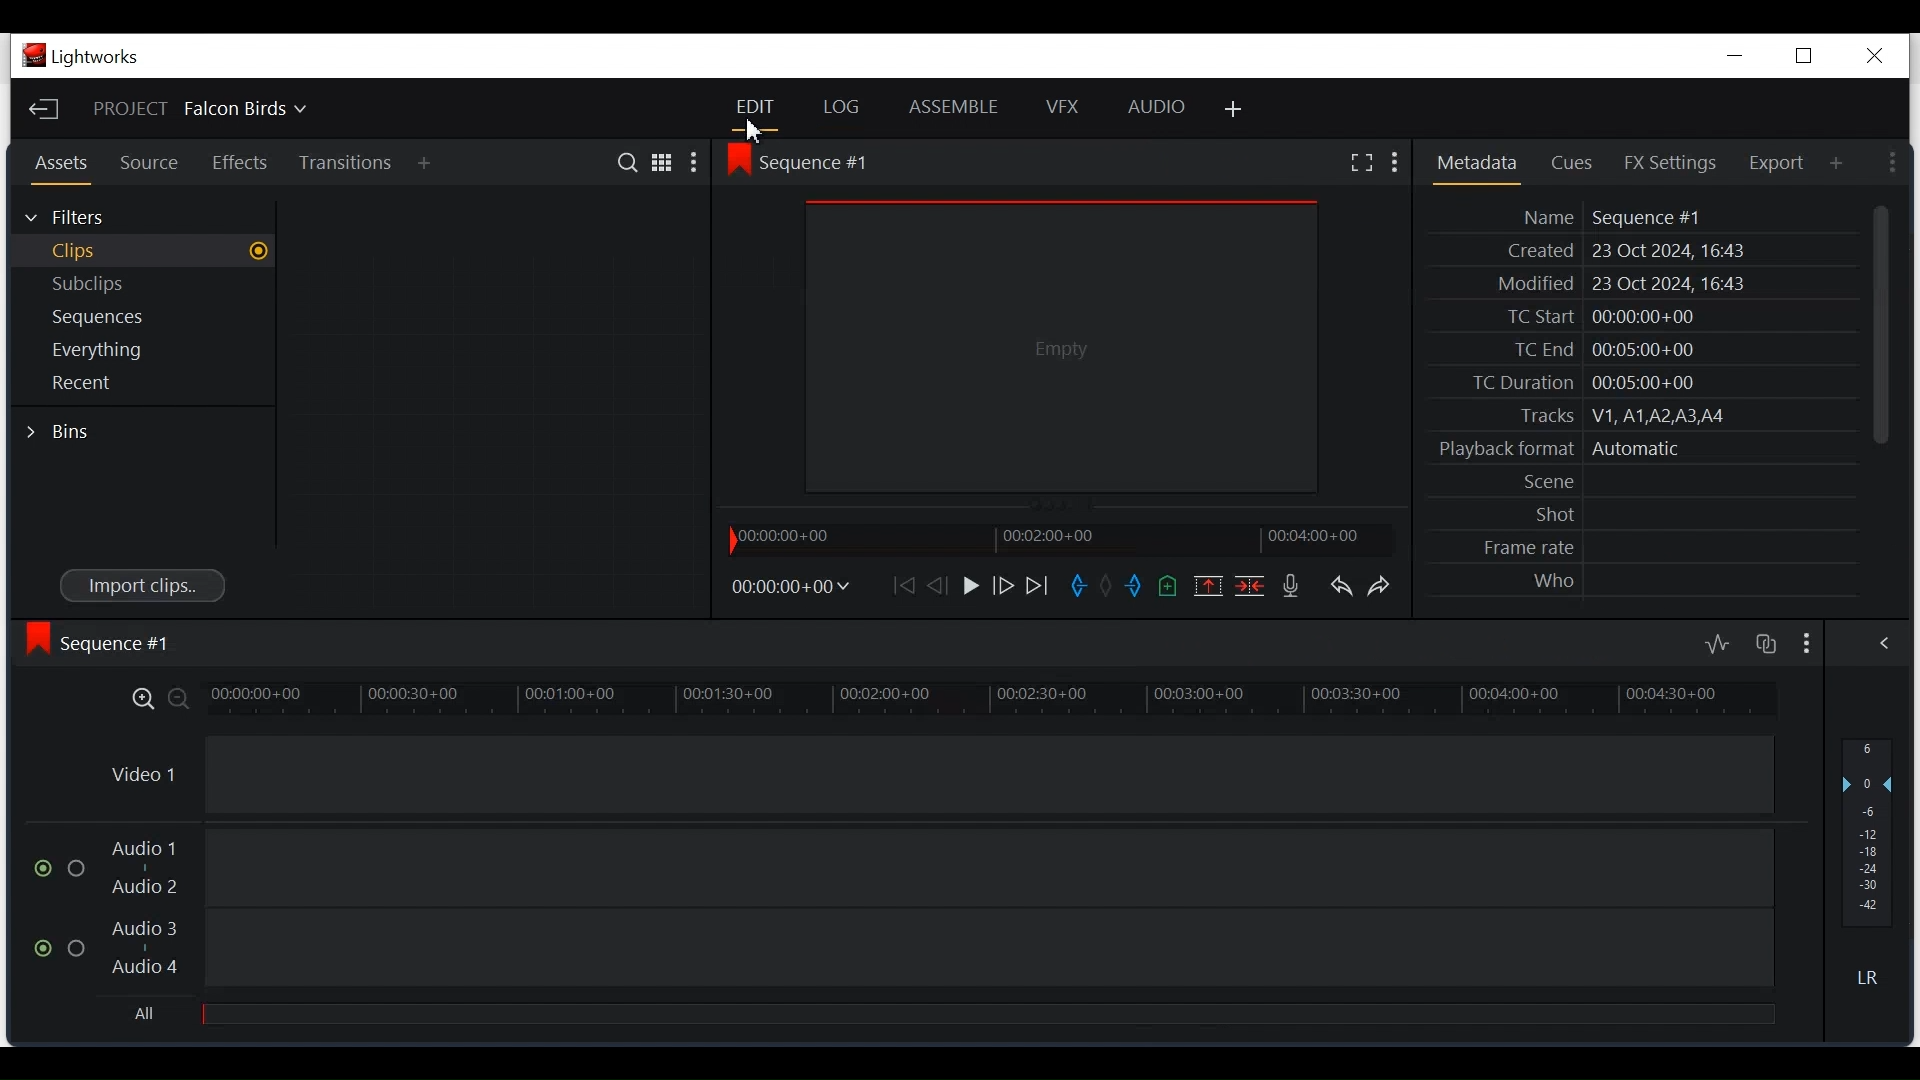 Image resolution: width=1920 pixels, height=1080 pixels. I want to click on Show settings menu, so click(1399, 161).